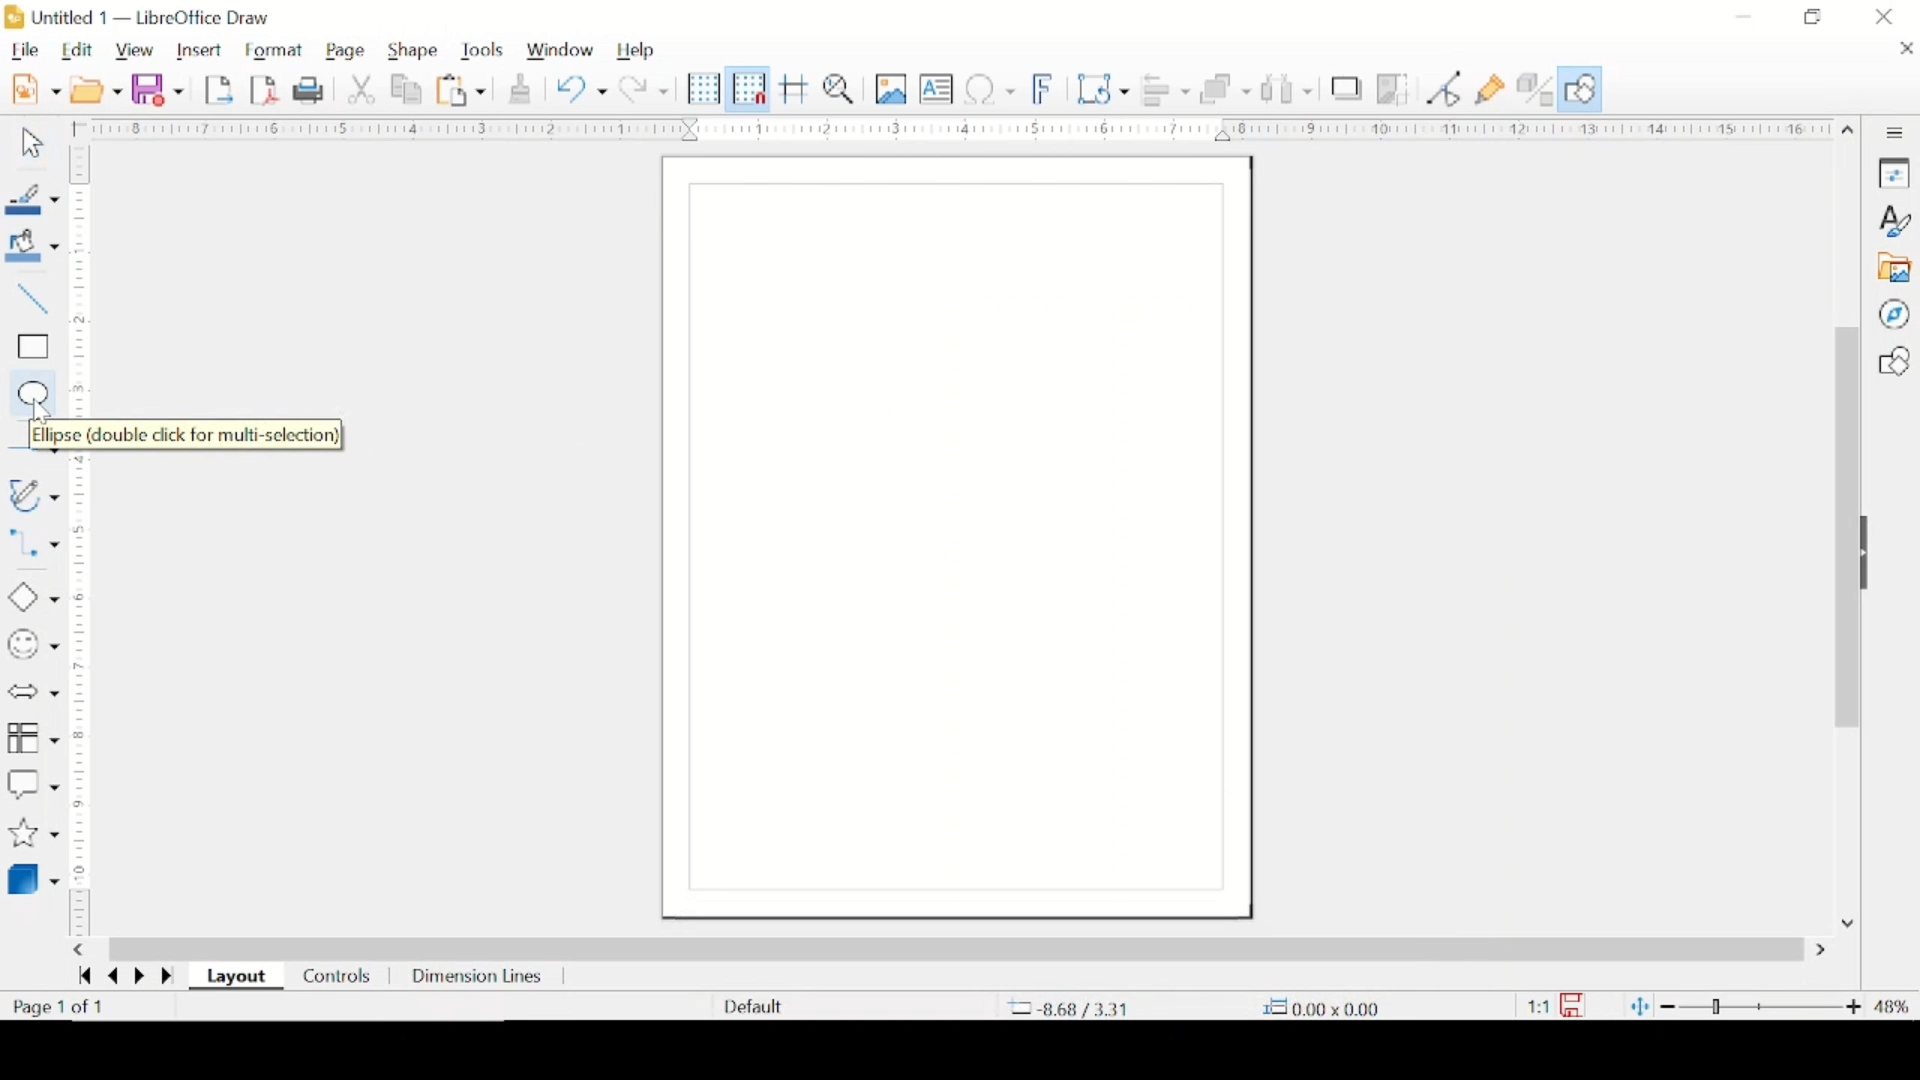 The image size is (1920, 1080). Describe the element at coordinates (29, 392) in the screenshot. I see `ellipse` at that location.